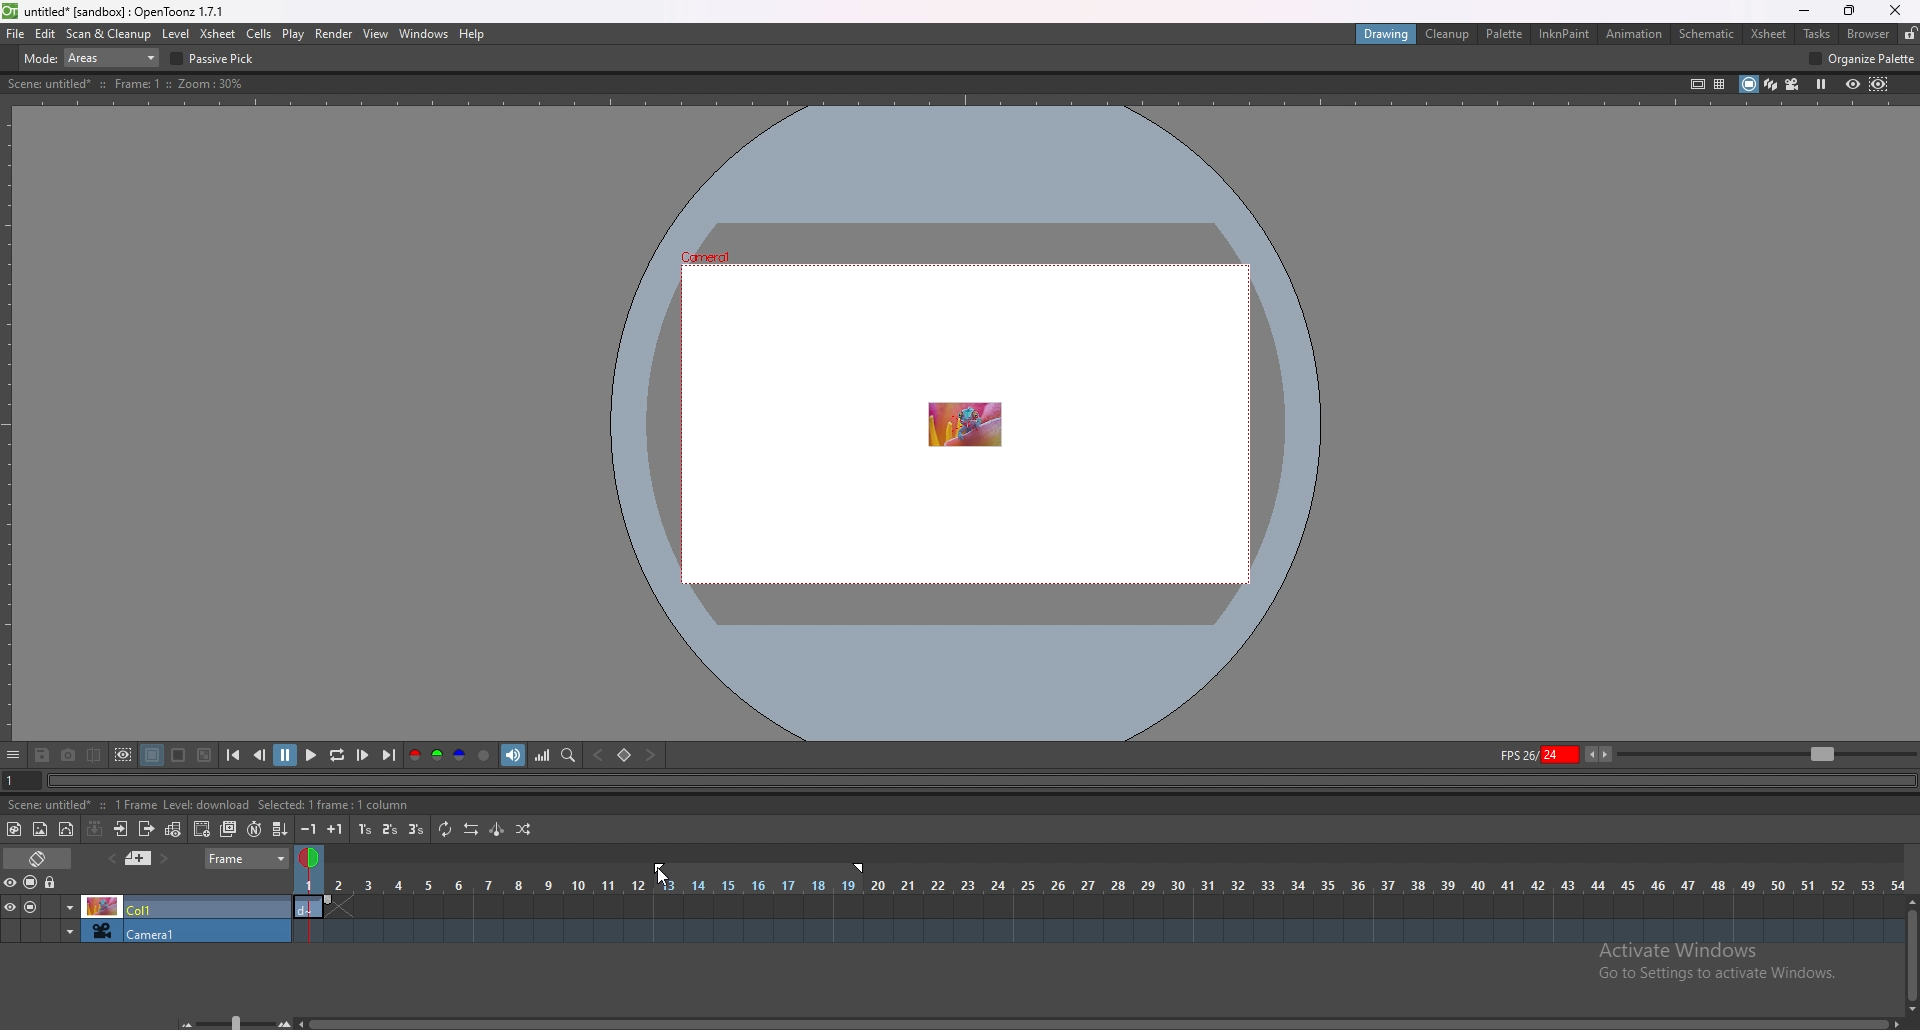 This screenshot has height=1030, width=1920. What do you see at coordinates (471, 34) in the screenshot?
I see `help` at bounding box center [471, 34].